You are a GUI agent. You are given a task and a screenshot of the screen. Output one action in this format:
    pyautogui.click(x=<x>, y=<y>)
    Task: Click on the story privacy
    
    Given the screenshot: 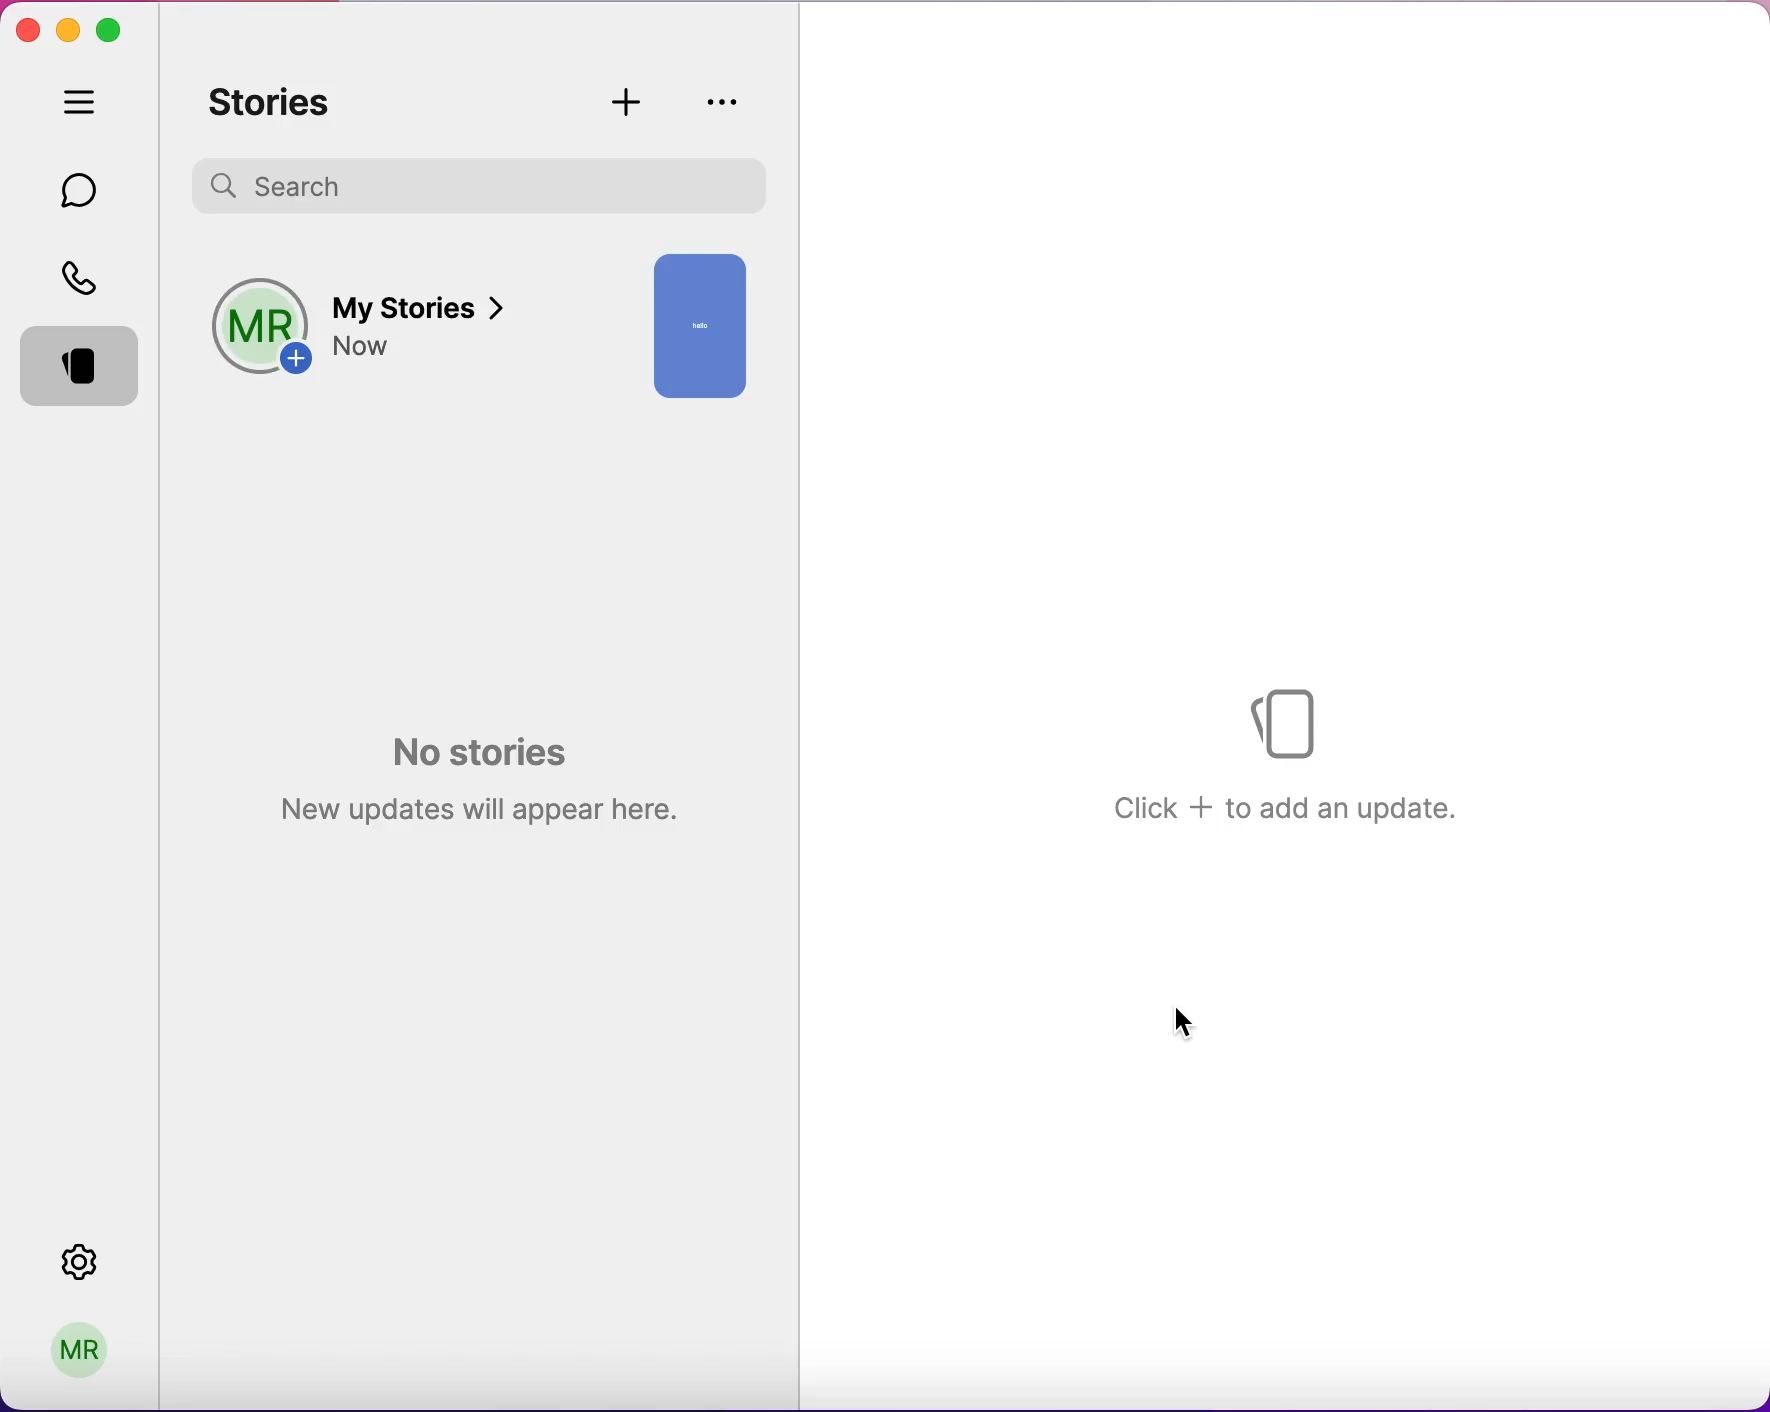 What is the action you would take?
    pyautogui.click(x=723, y=101)
    